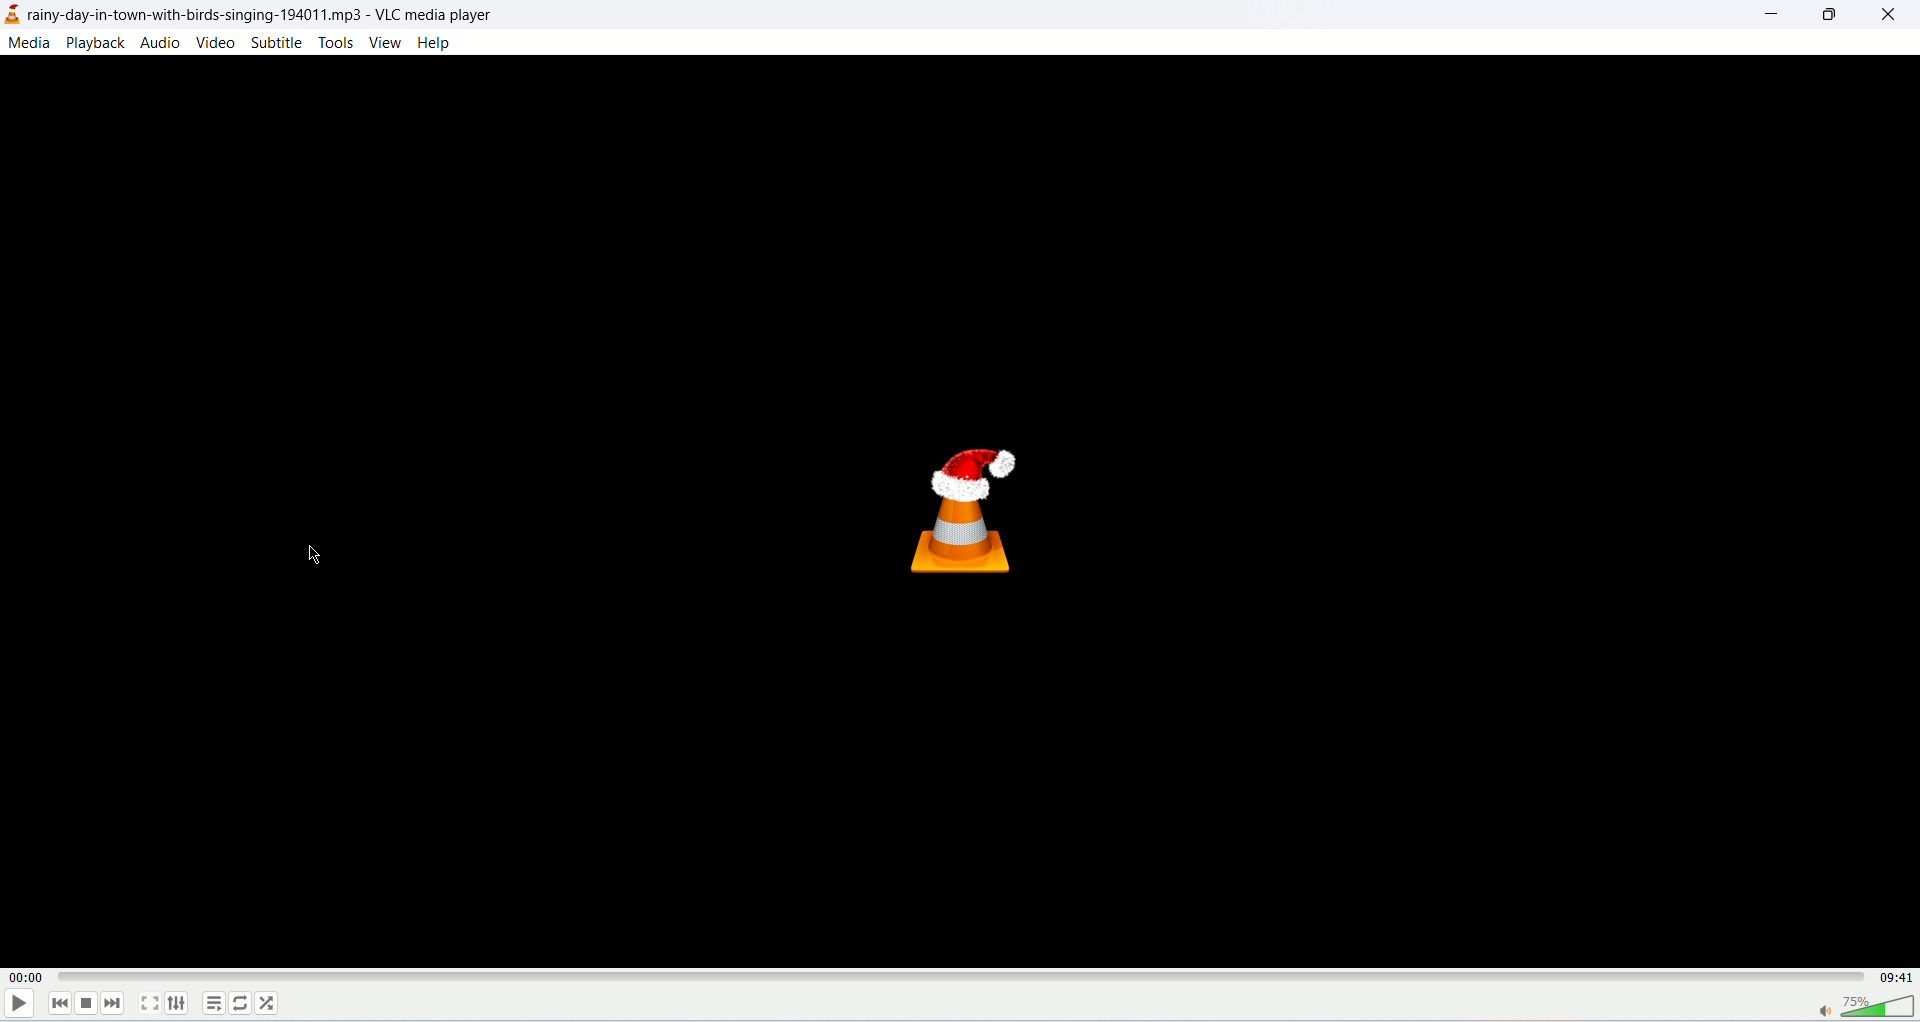 The height and width of the screenshot is (1022, 1920). I want to click on played time, so click(24, 977).